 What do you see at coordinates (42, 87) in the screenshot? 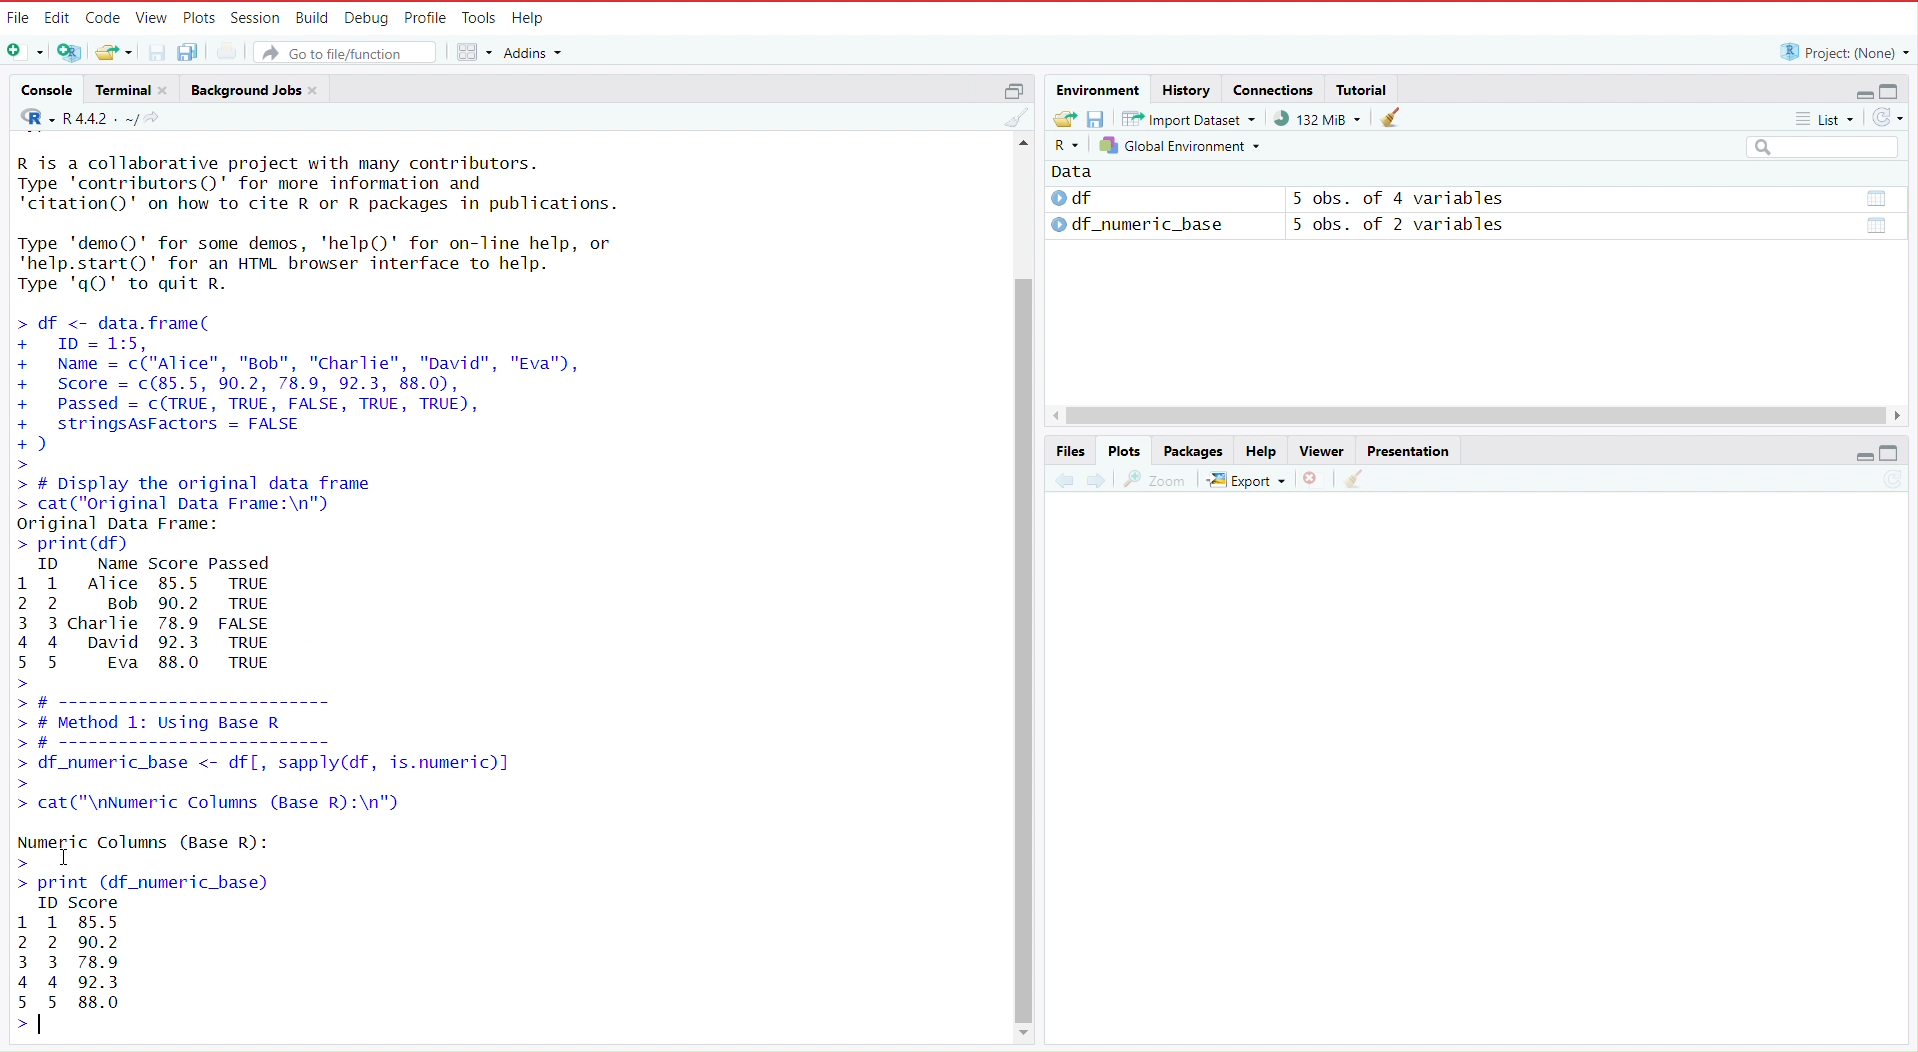
I see `console` at bounding box center [42, 87].